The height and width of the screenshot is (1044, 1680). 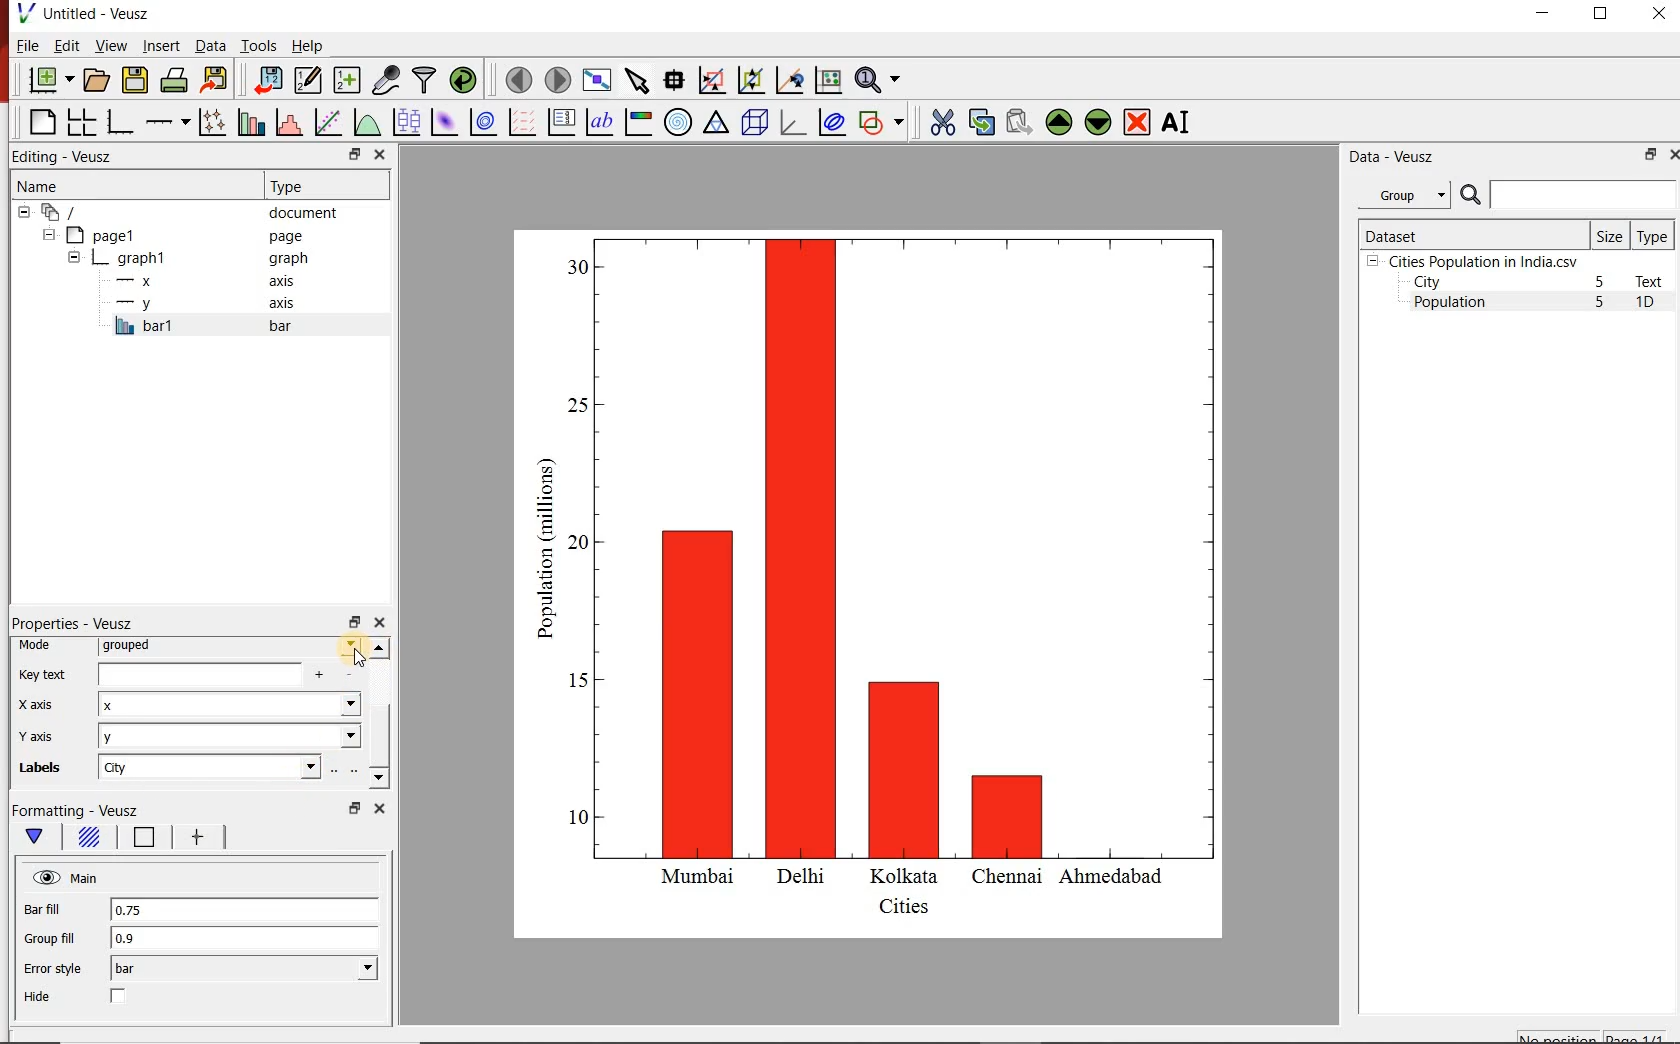 I want to click on RESTORE, so click(x=1601, y=14).